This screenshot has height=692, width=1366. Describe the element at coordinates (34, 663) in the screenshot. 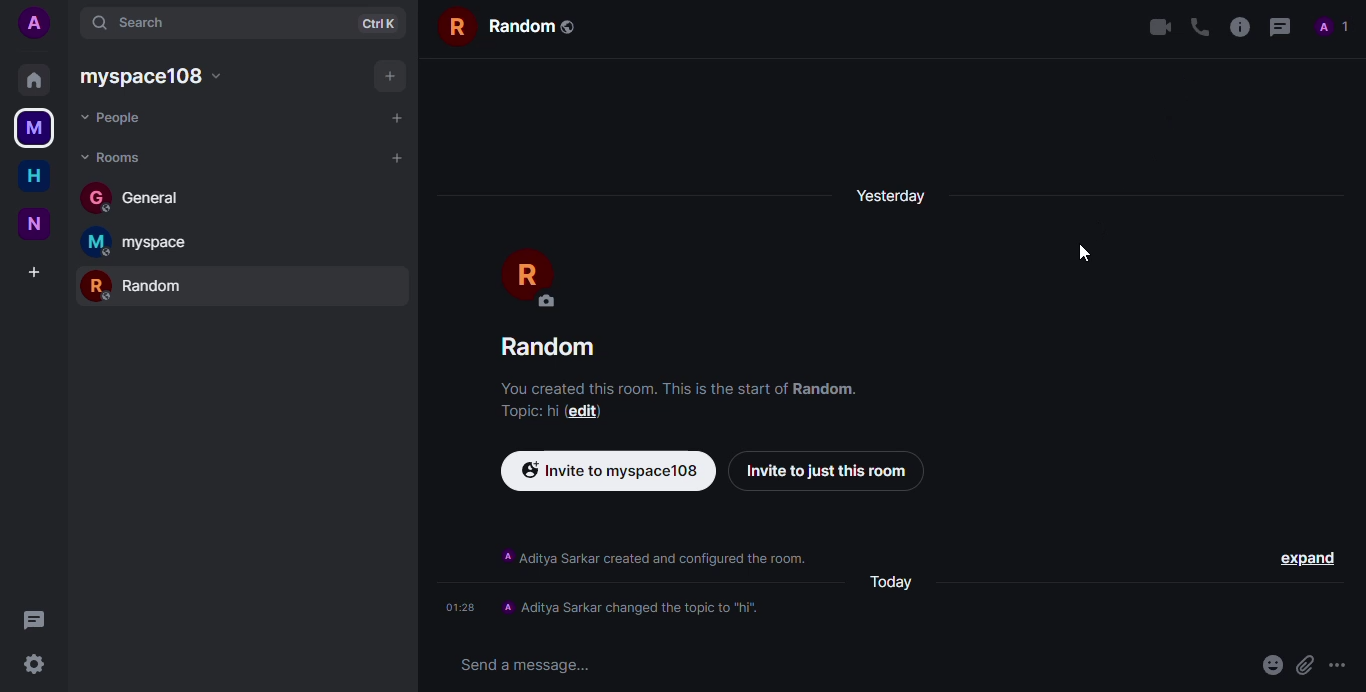

I see `settings` at that location.